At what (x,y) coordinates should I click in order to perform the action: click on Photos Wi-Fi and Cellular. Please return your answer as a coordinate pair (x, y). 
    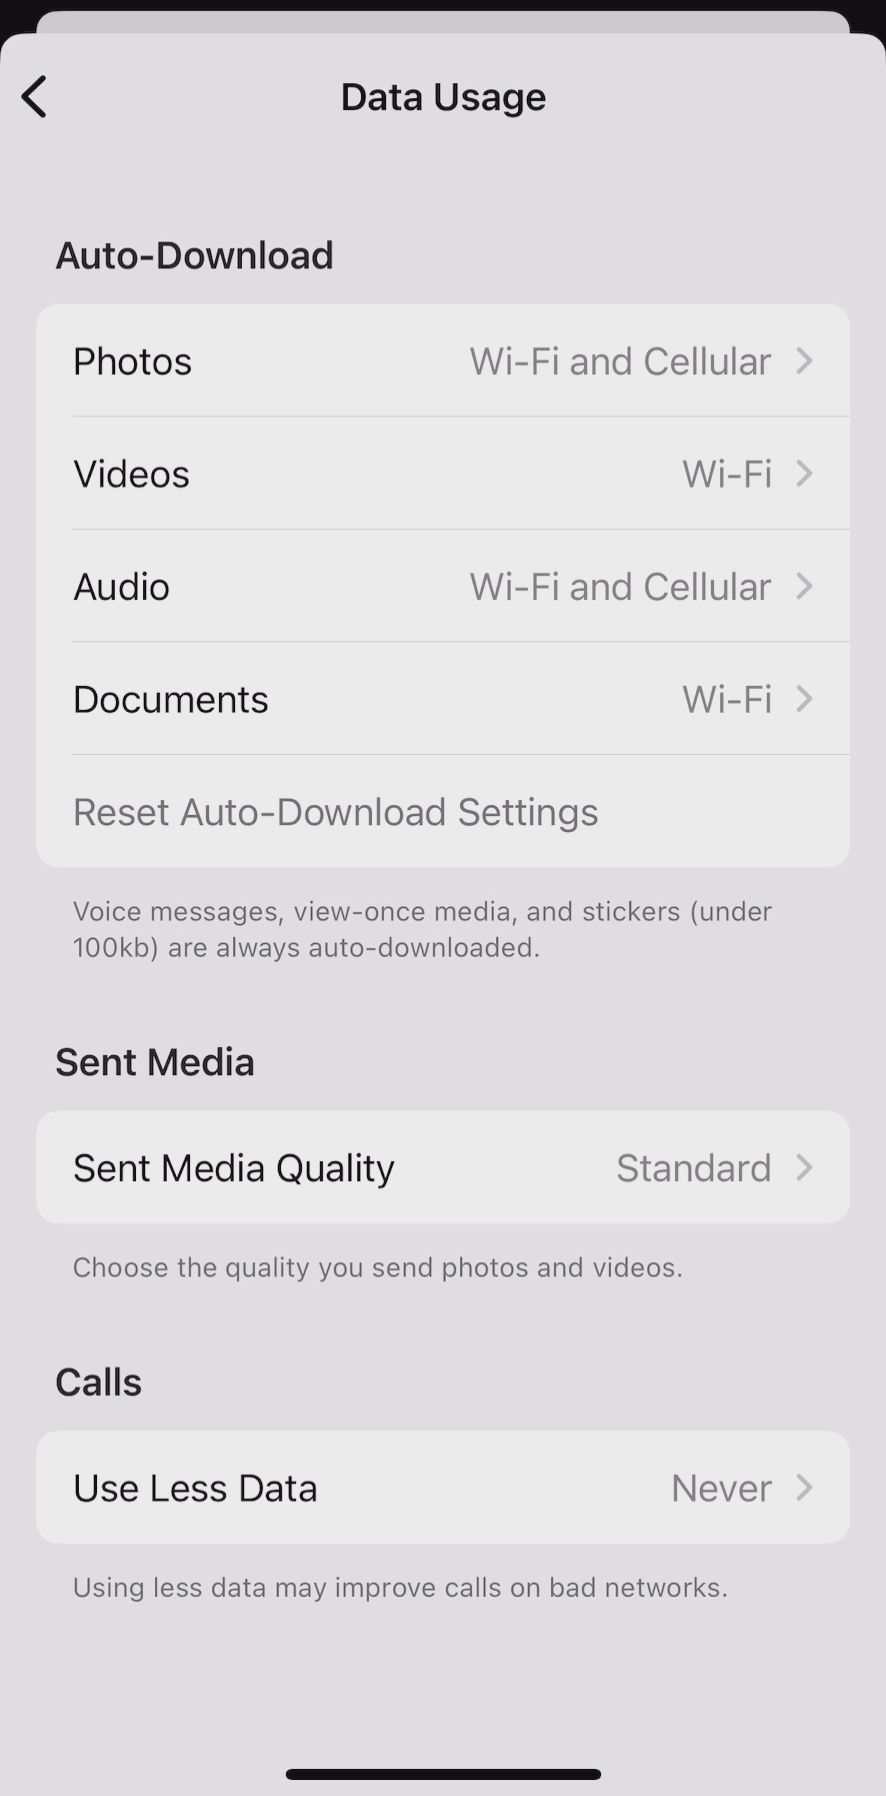
    Looking at the image, I should click on (443, 362).